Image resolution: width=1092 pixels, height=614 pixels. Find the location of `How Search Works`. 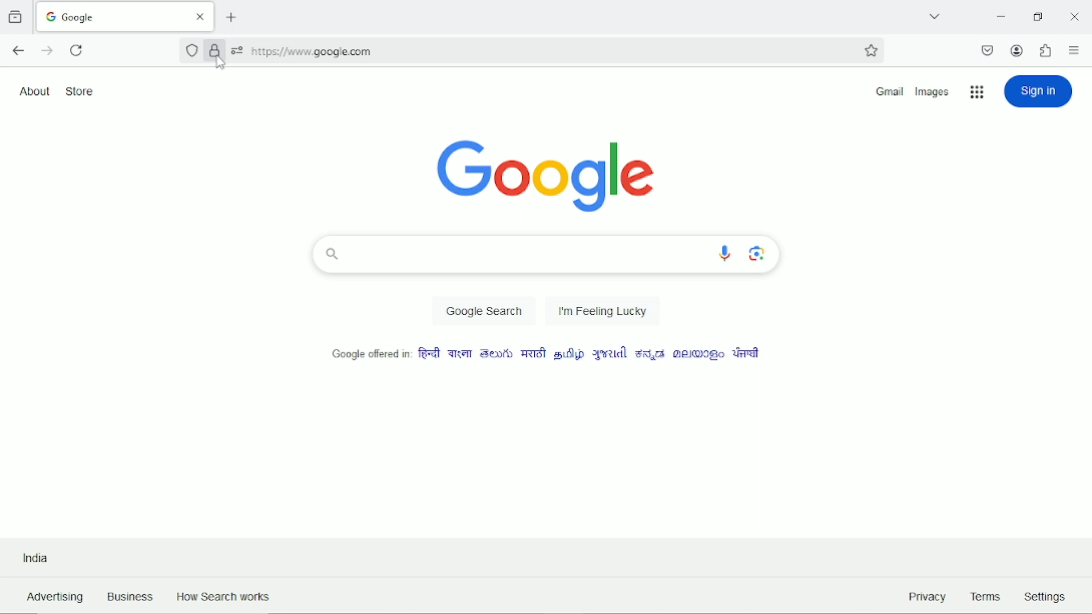

How Search Works is located at coordinates (231, 596).